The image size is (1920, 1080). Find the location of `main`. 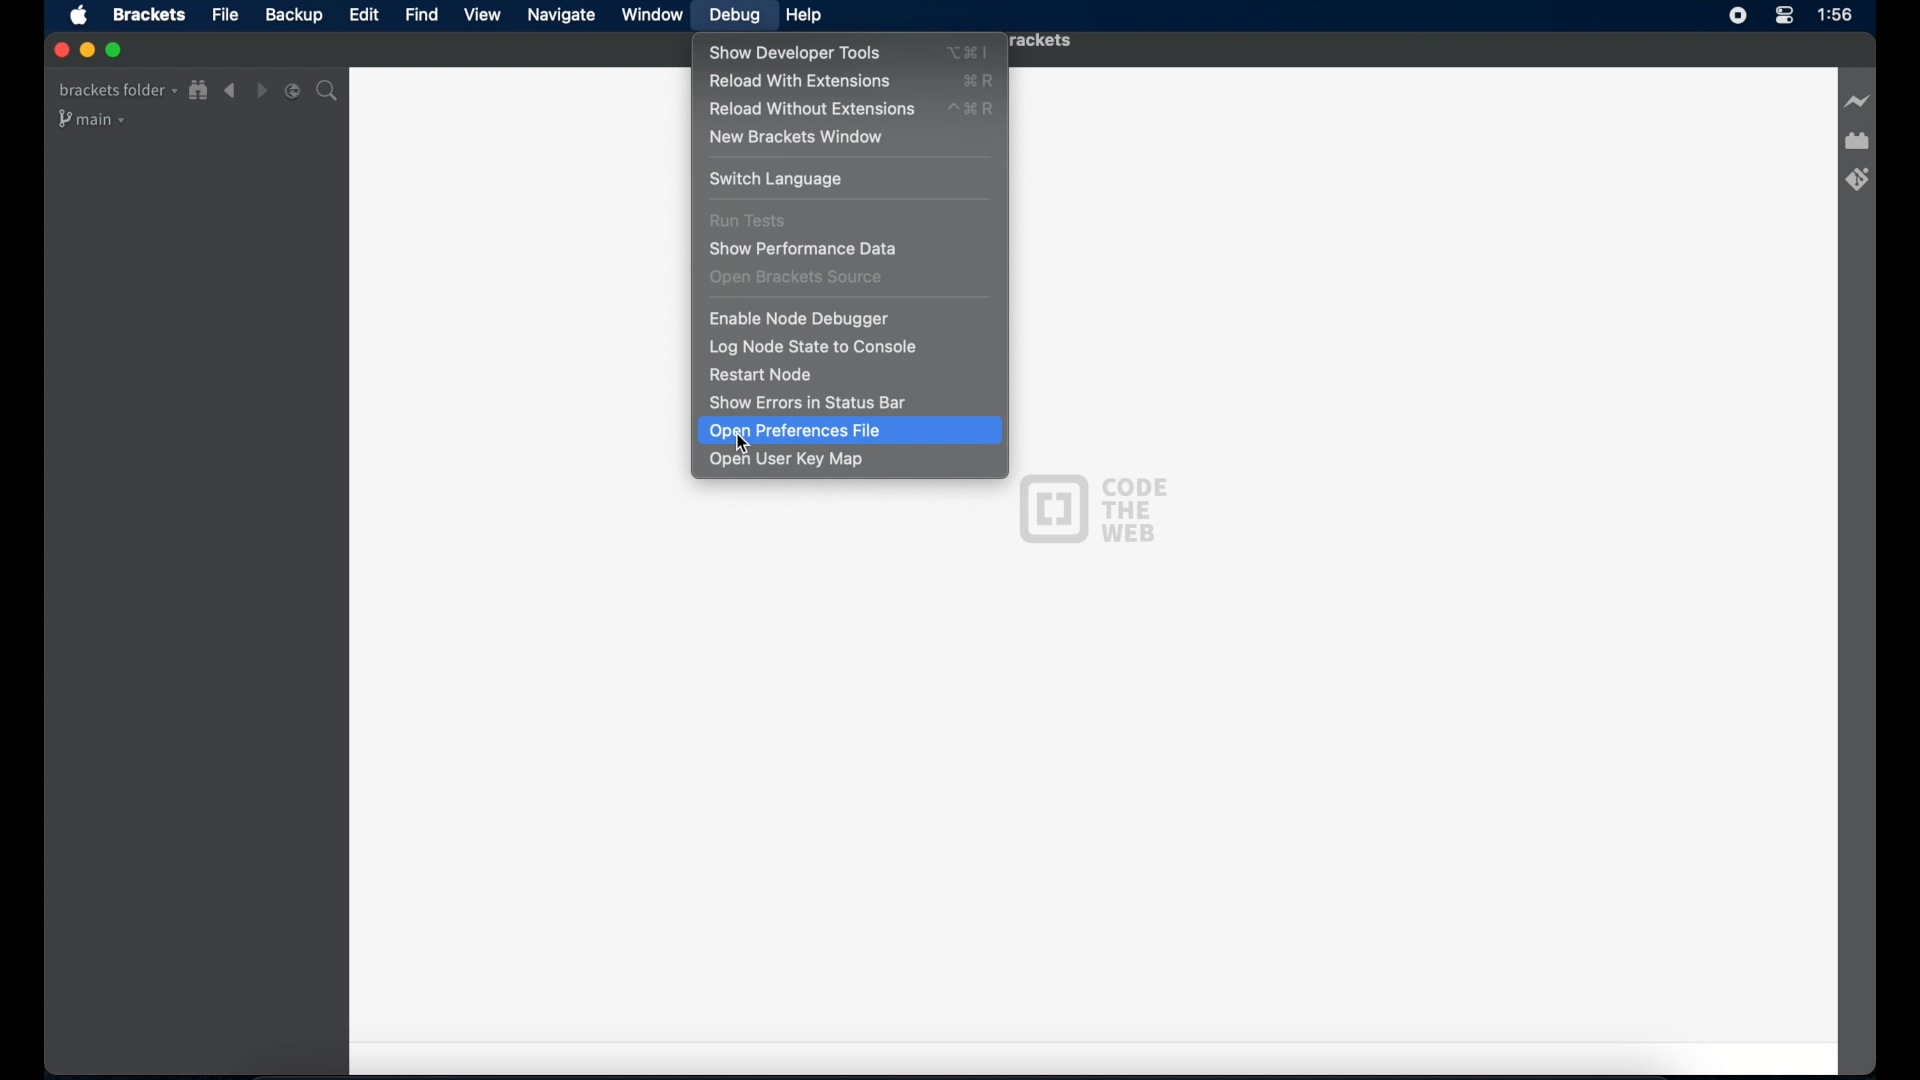

main is located at coordinates (93, 120).